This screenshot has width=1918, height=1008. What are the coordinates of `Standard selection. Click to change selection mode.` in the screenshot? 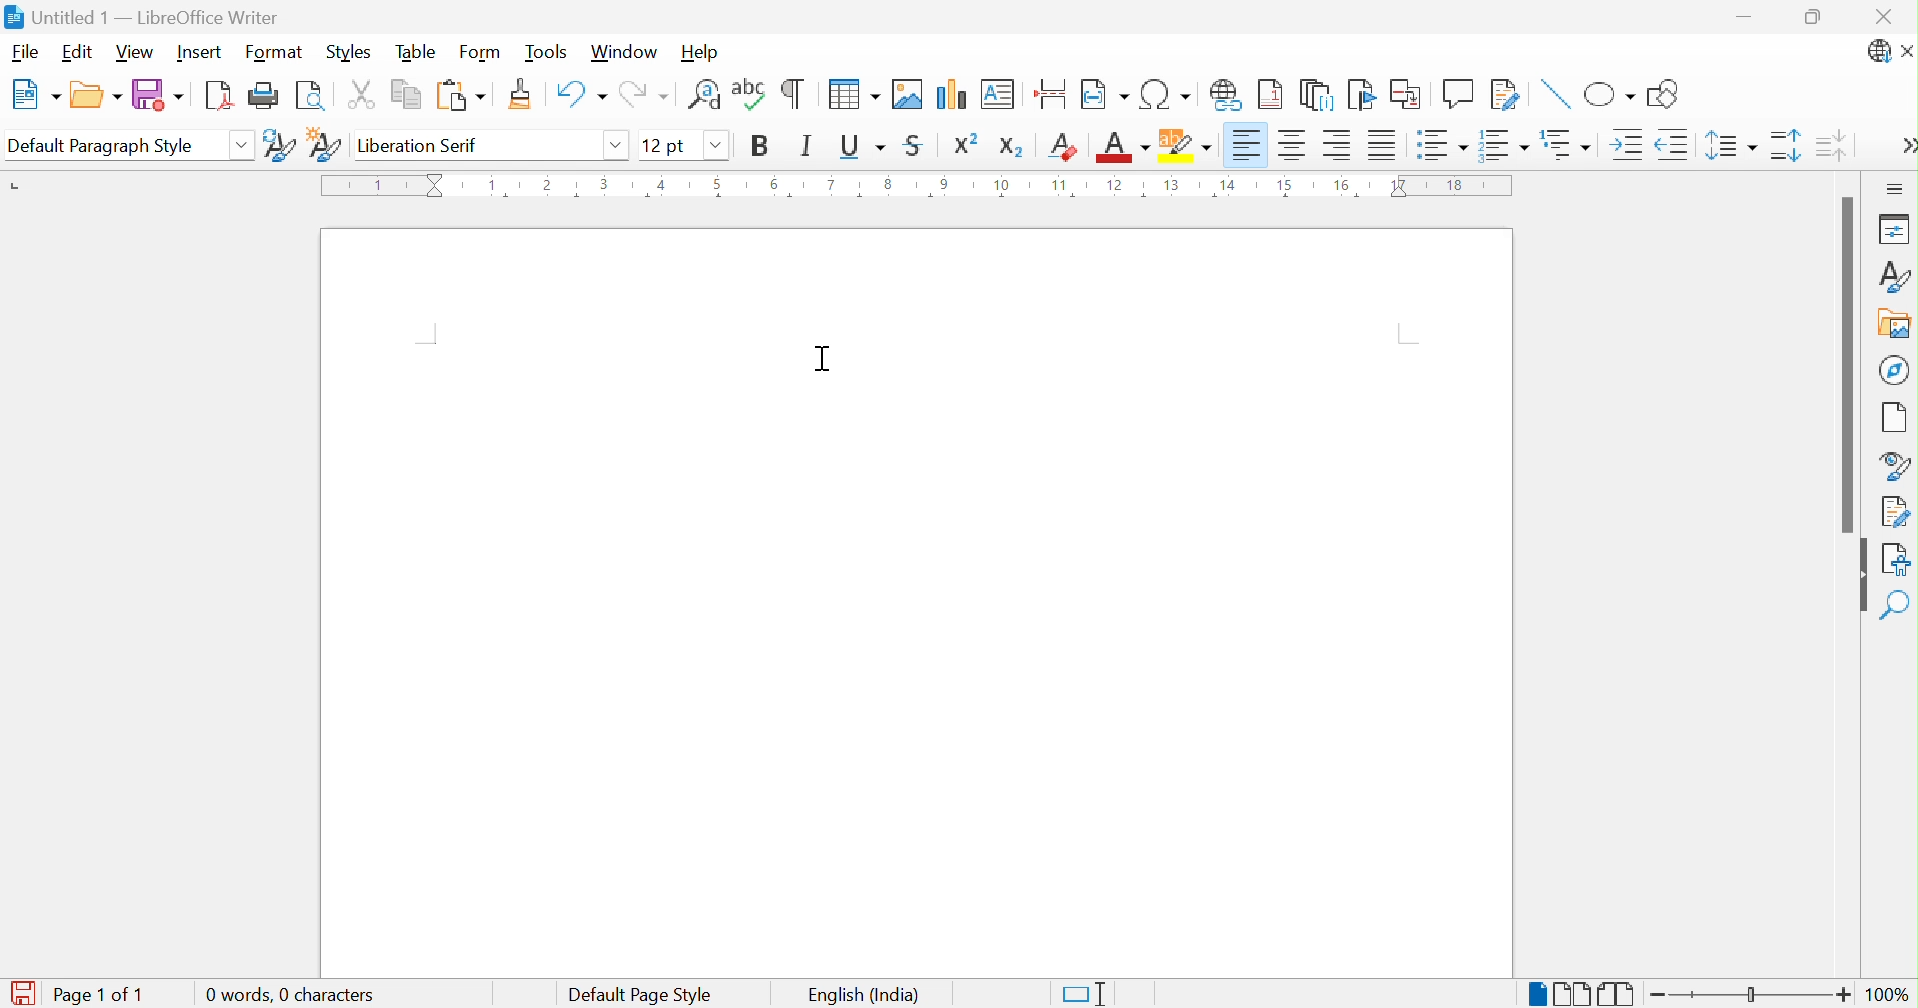 It's located at (1089, 994).